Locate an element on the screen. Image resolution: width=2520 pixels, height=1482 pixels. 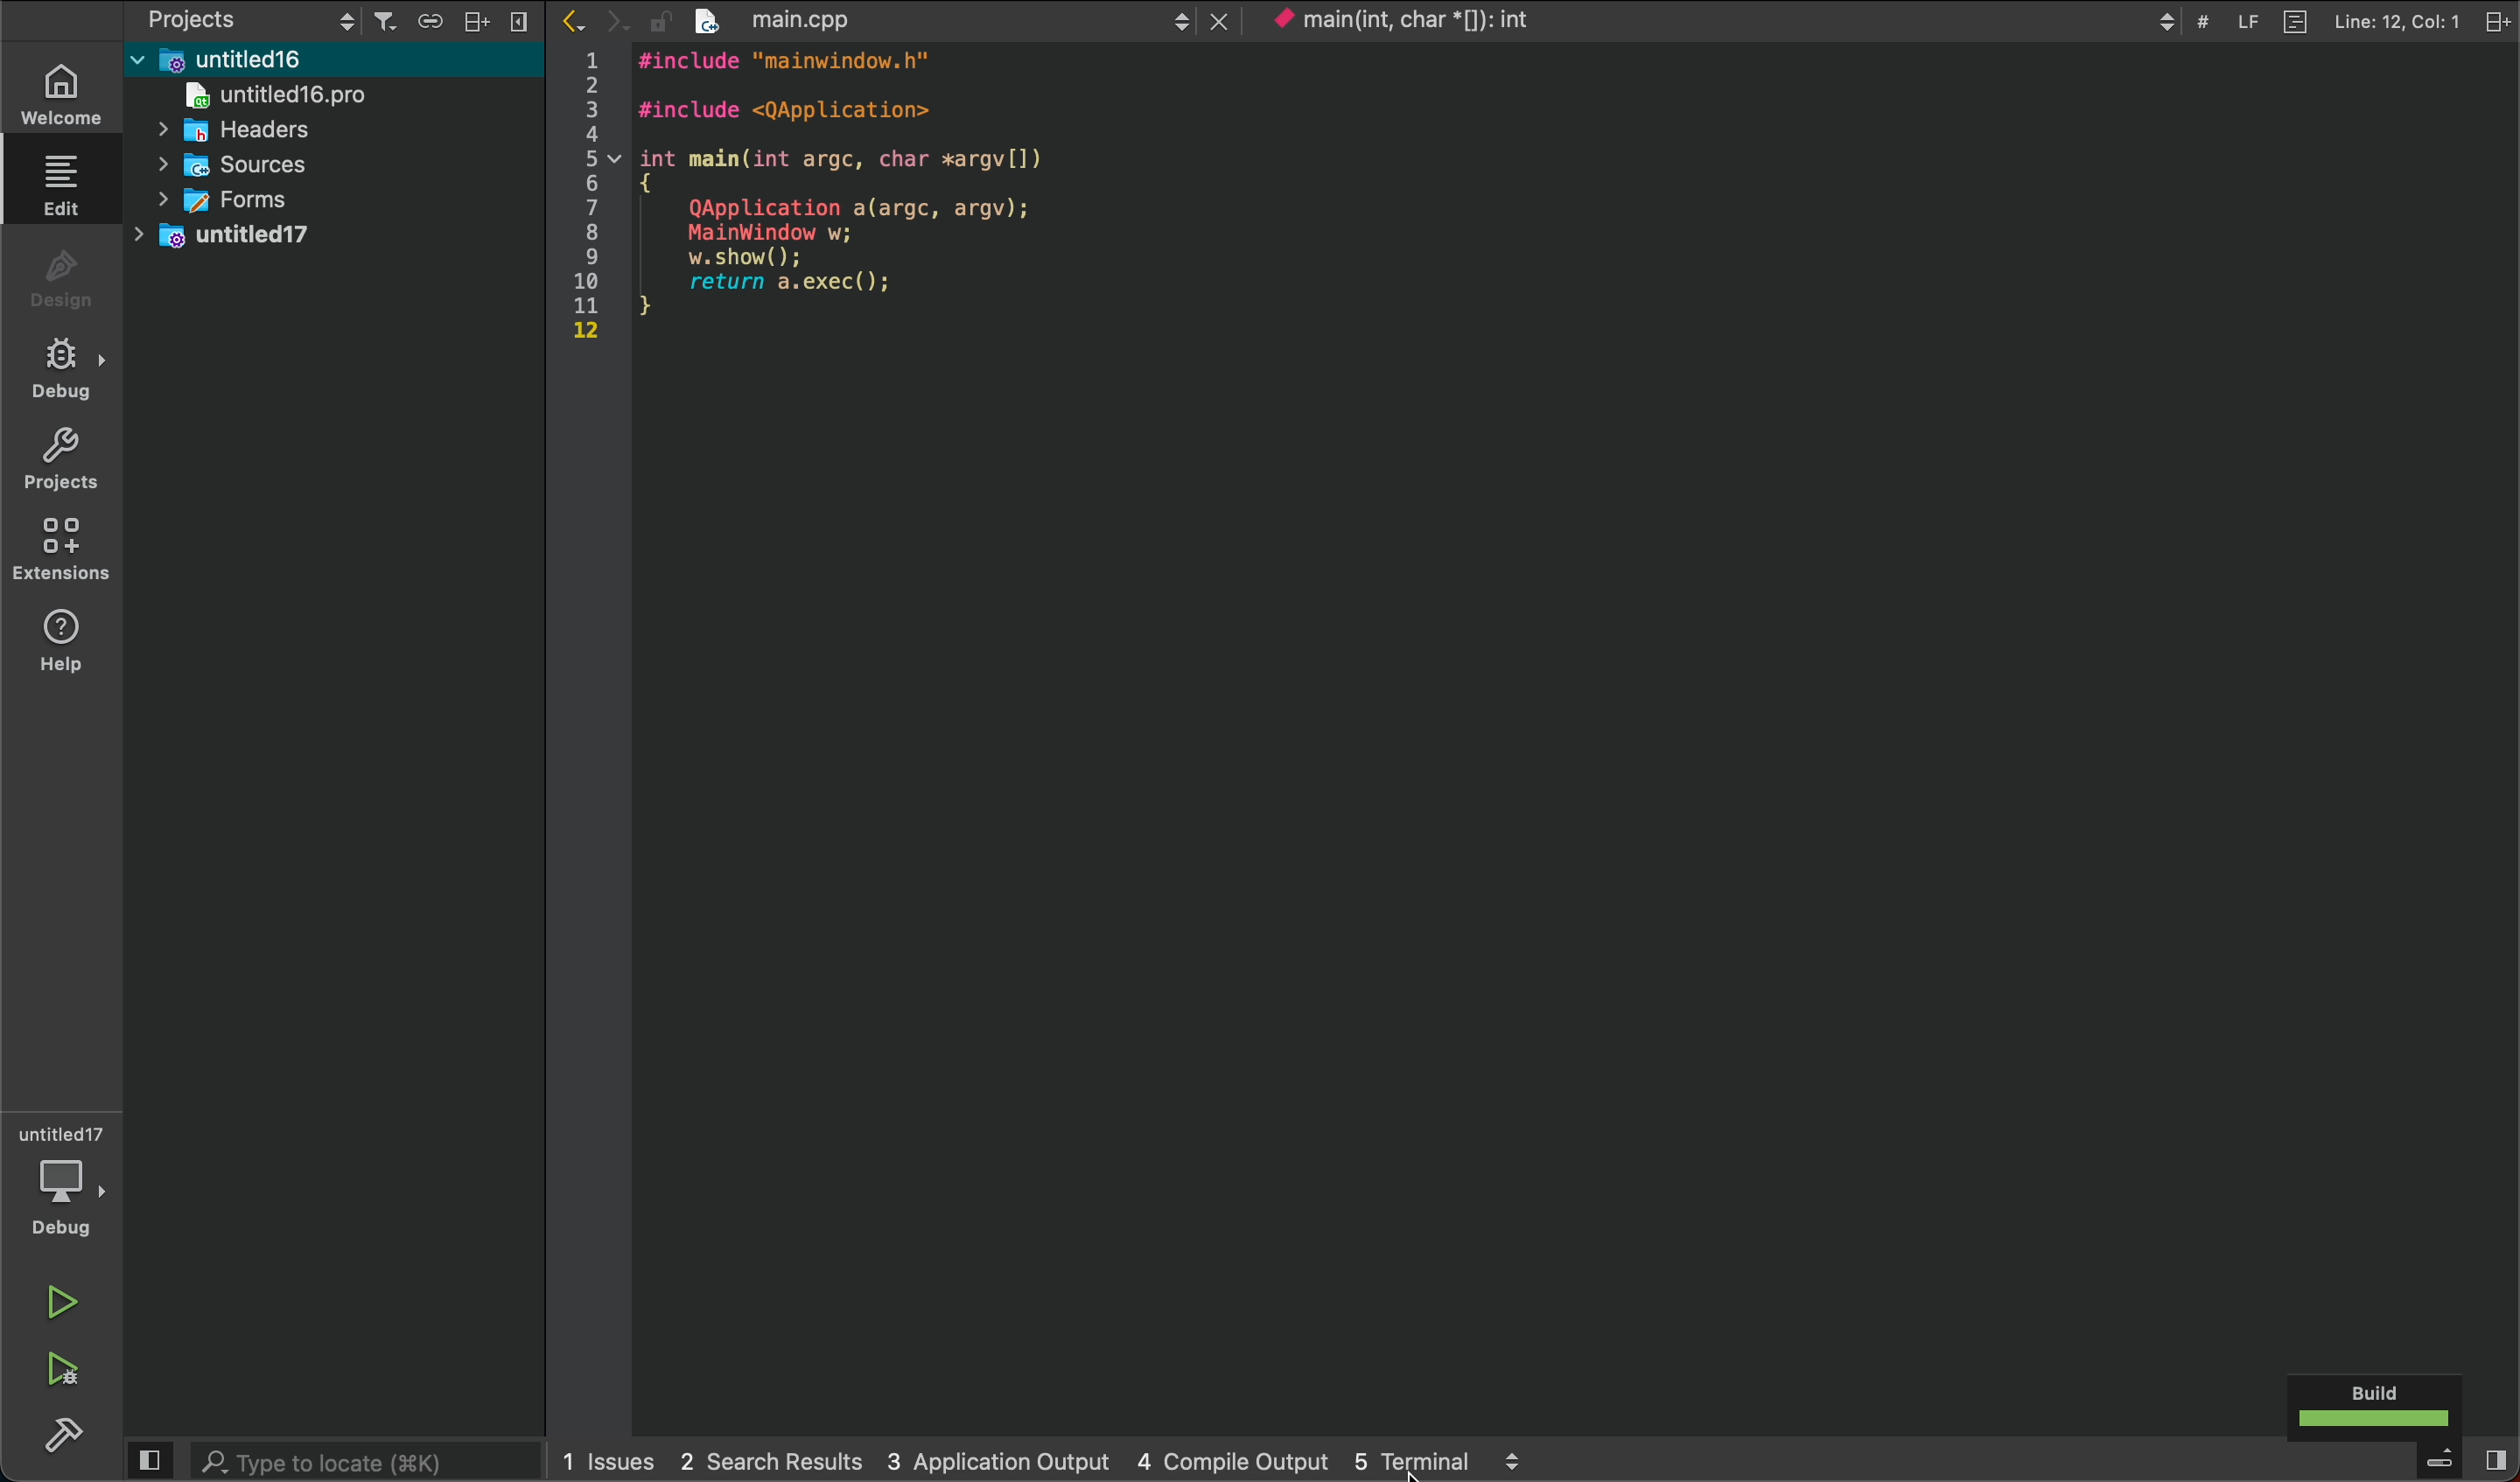
forms is located at coordinates (240, 198).